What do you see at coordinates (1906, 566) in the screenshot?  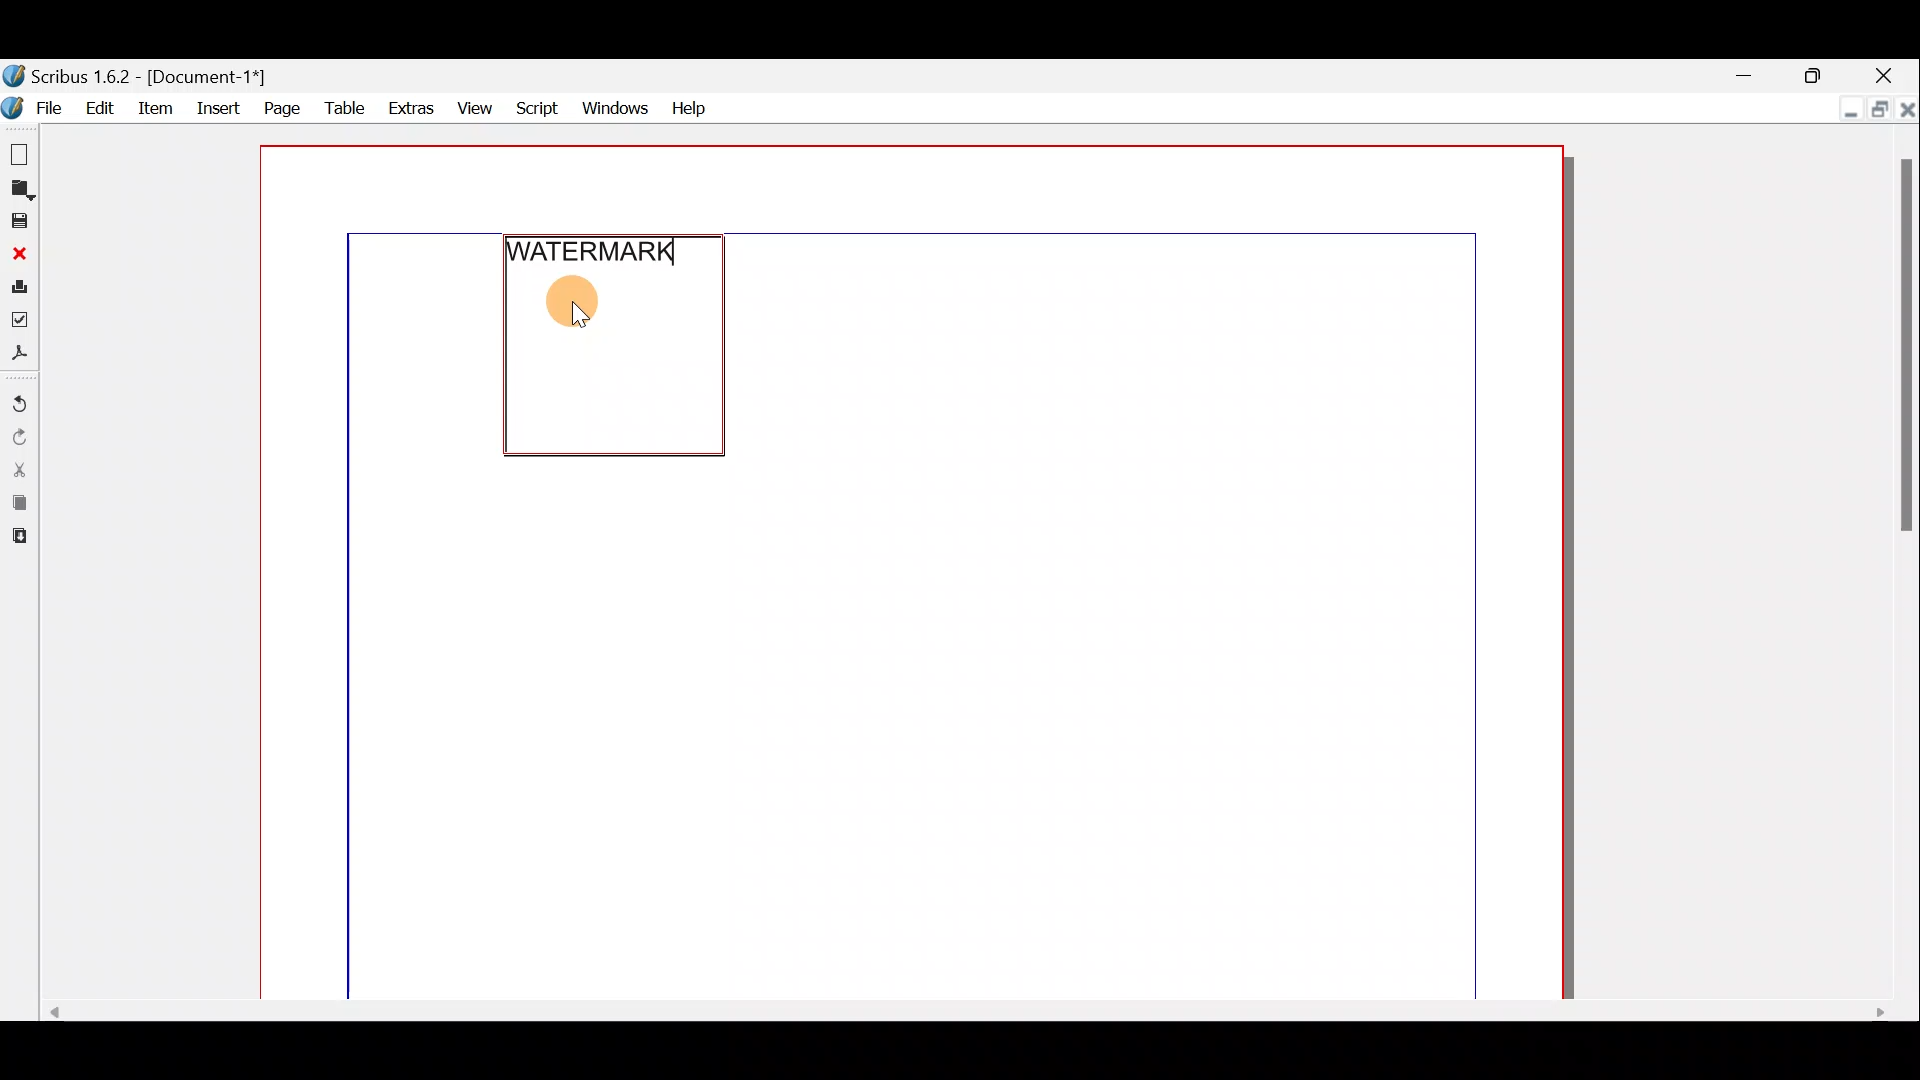 I see `Scroll bar` at bounding box center [1906, 566].